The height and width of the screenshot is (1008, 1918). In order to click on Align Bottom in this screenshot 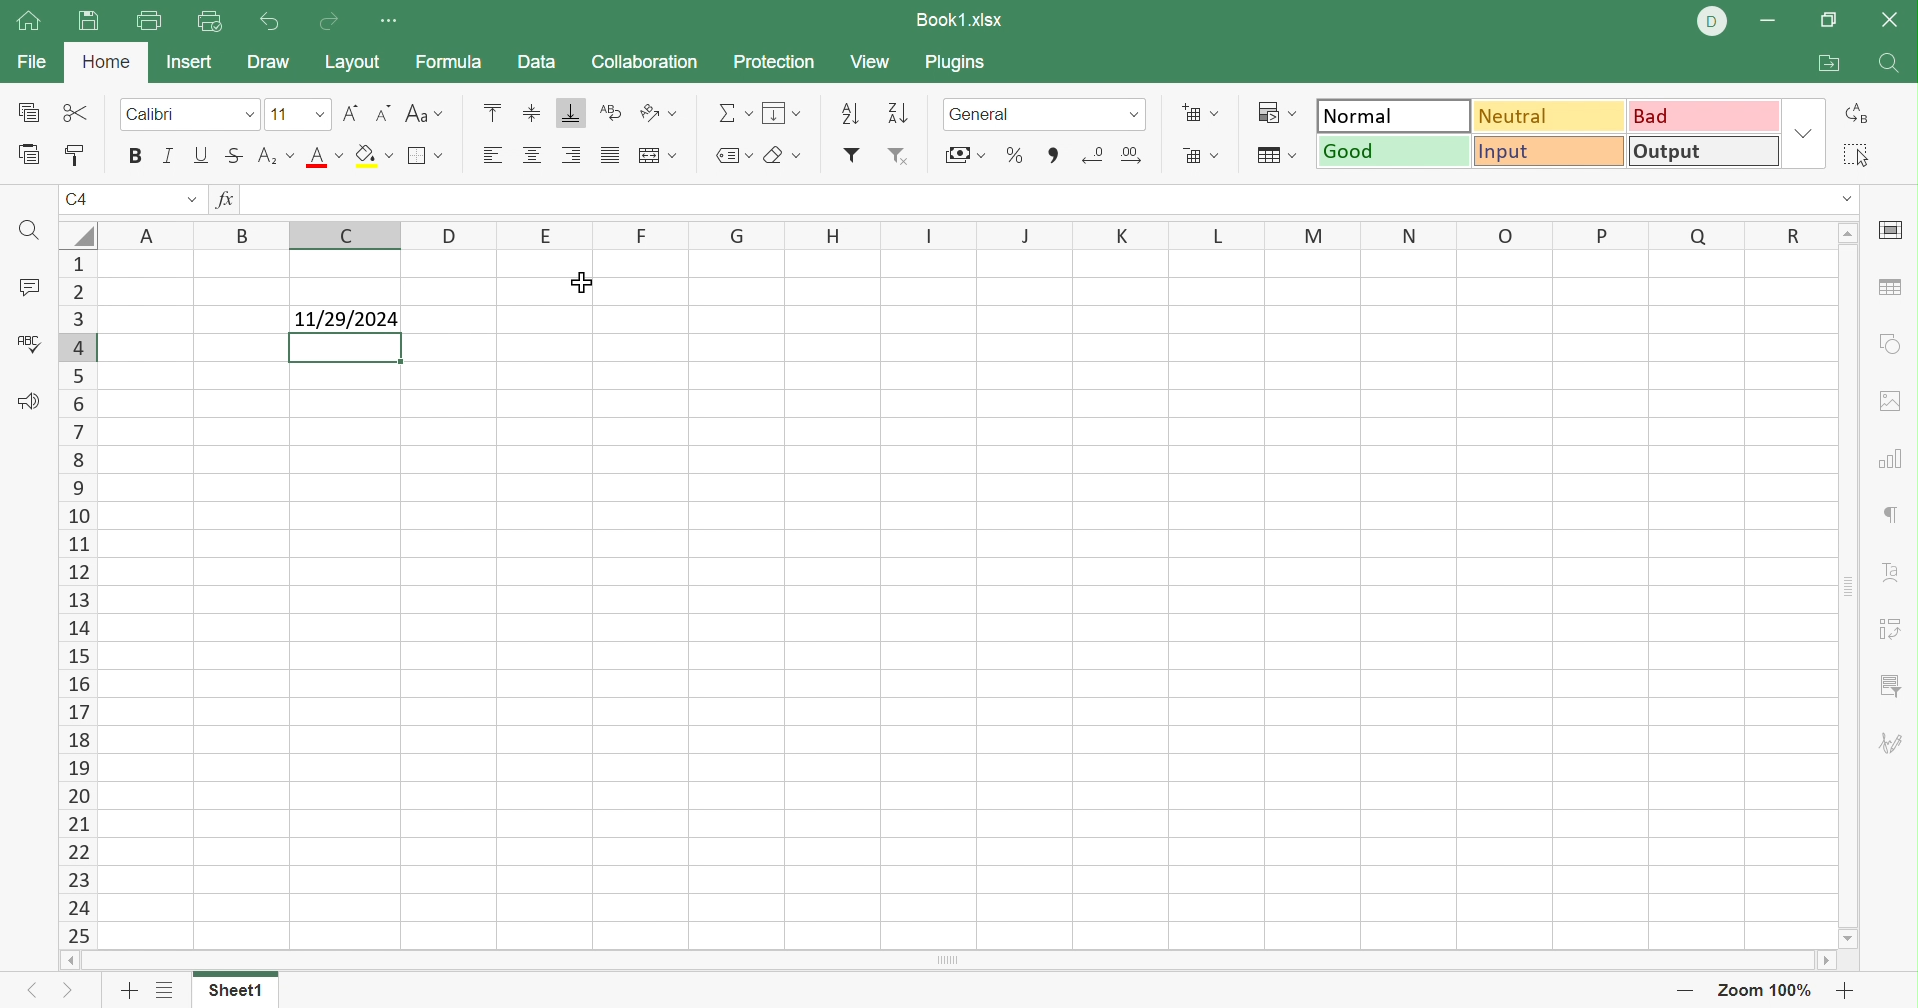, I will do `click(571, 112)`.